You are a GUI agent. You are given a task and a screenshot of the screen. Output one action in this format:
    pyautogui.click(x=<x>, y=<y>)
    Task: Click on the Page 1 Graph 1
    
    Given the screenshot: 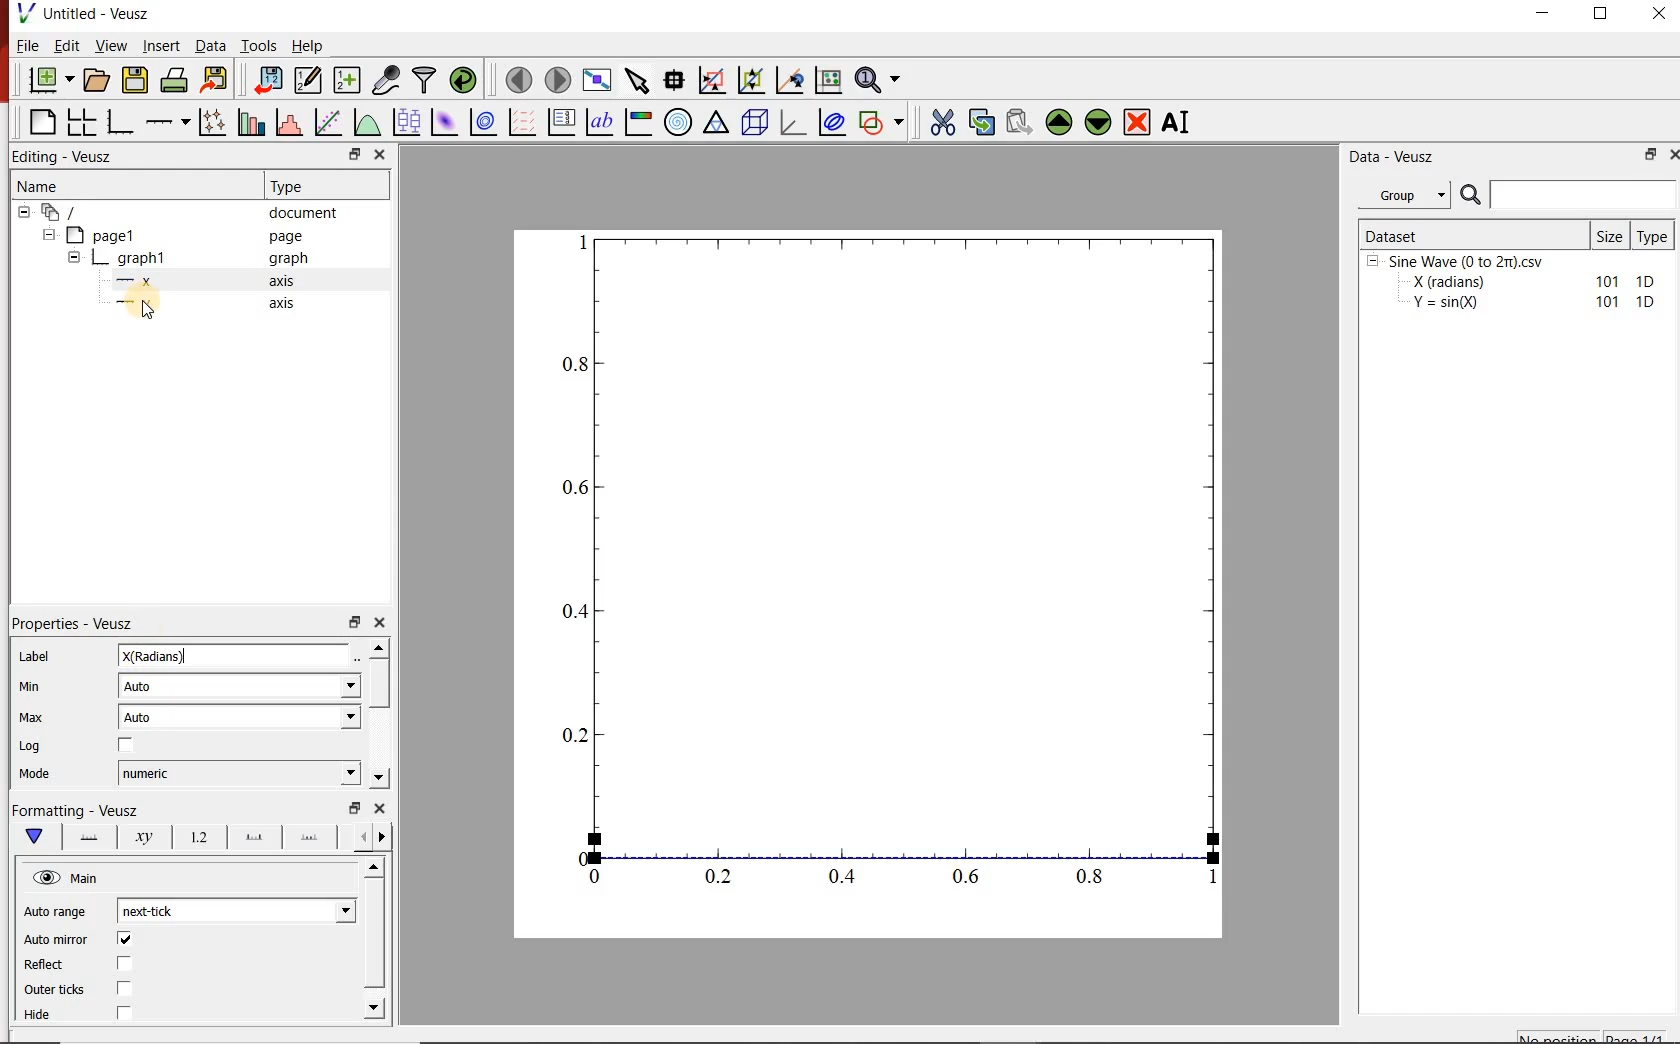 What is the action you would take?
    pyautogui.click(x=96, y=260)
    